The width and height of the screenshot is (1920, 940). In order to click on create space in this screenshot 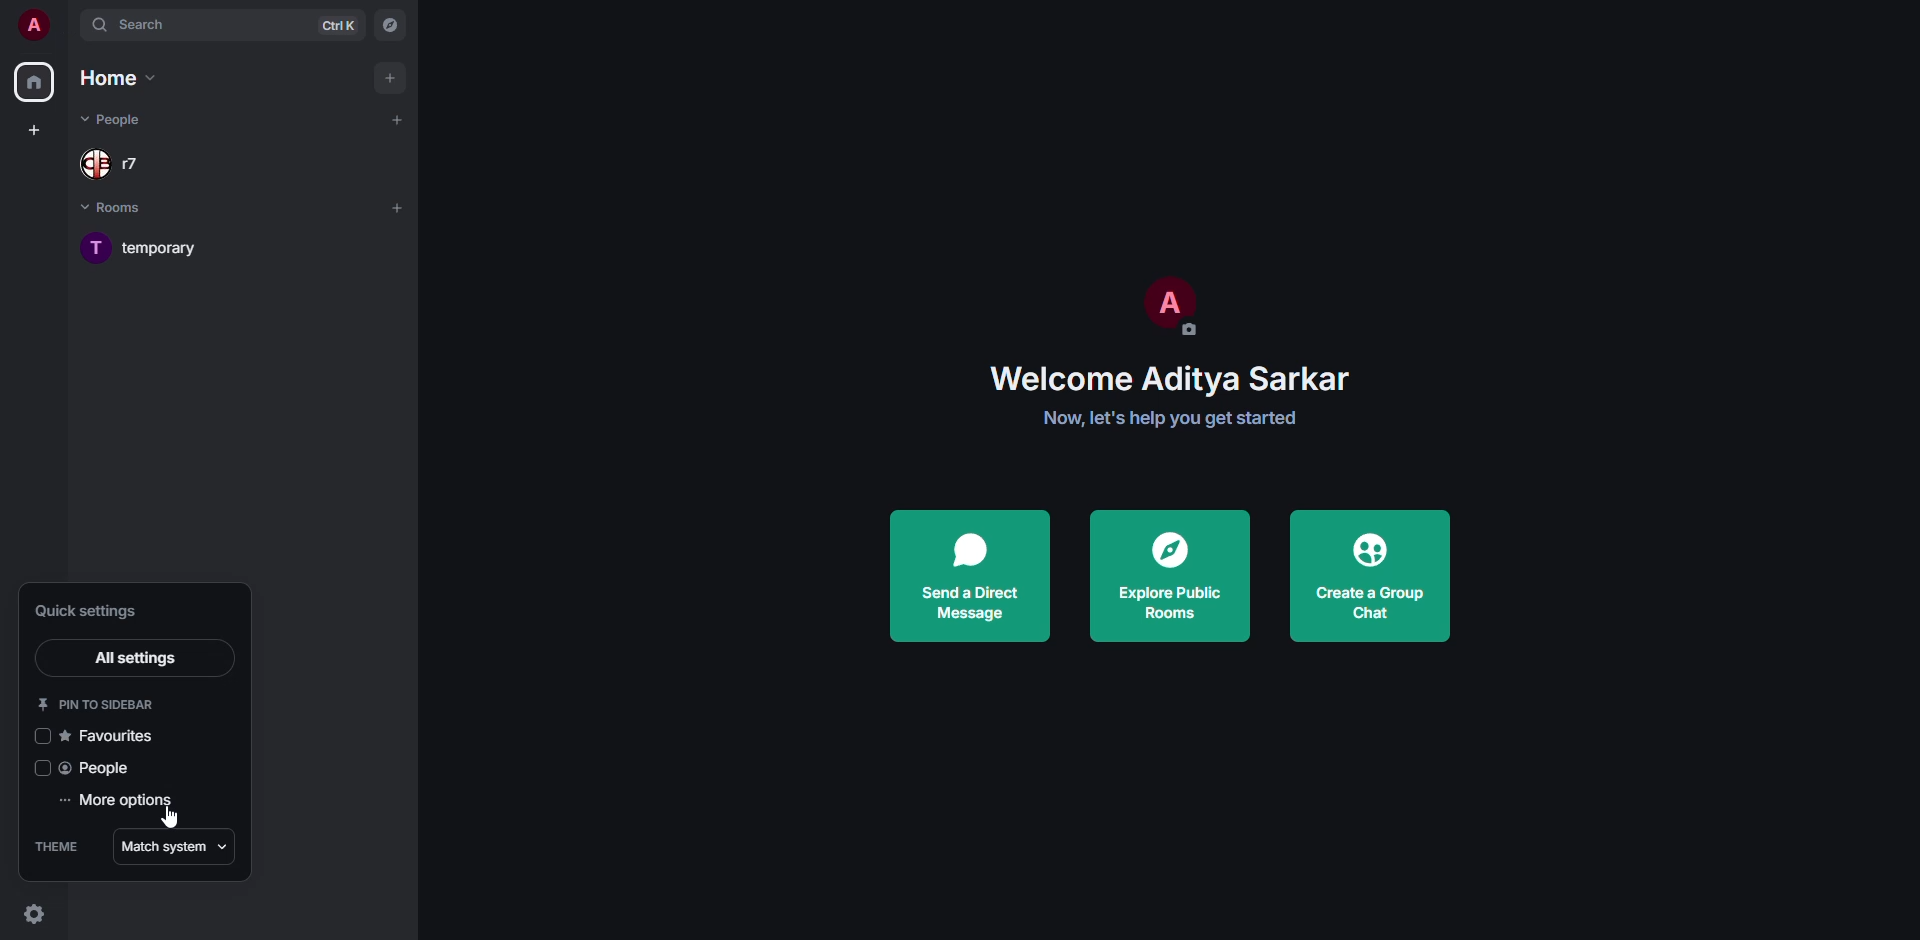, I will do `click(34, 129)`.